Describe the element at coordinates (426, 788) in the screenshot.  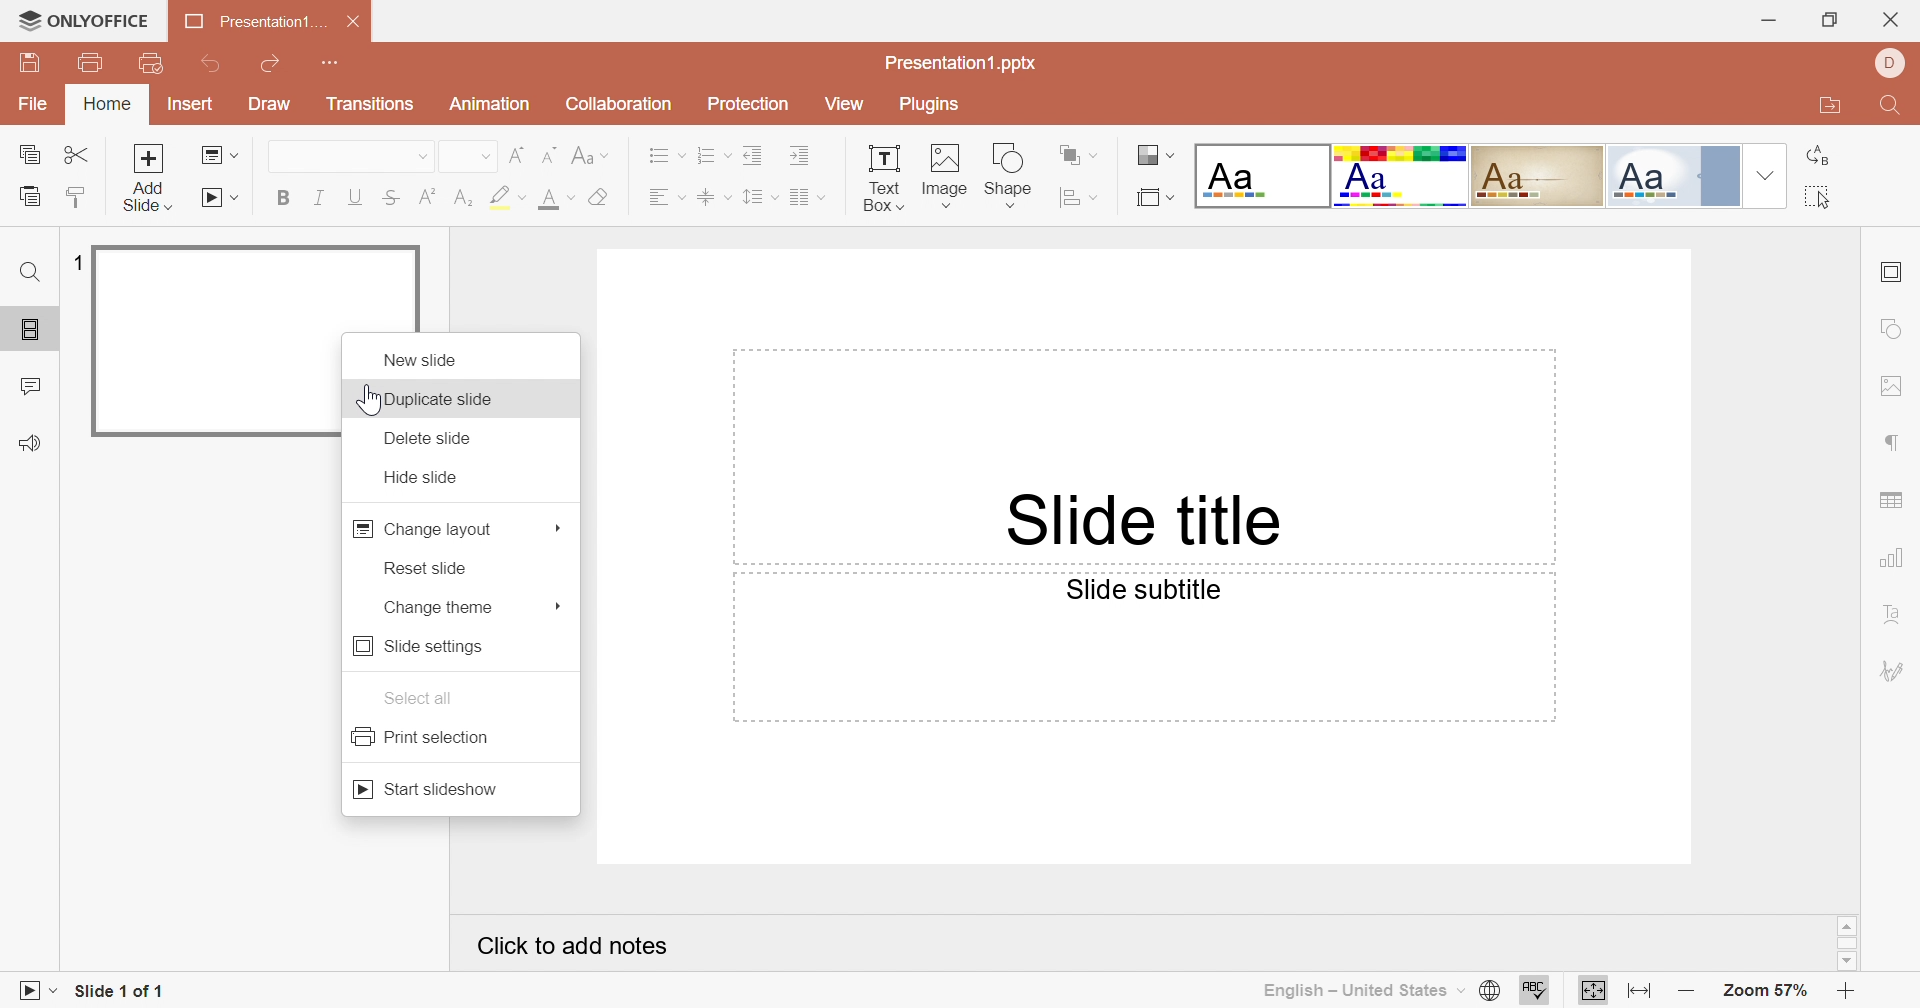
I see `Start Slideshow` at that location.